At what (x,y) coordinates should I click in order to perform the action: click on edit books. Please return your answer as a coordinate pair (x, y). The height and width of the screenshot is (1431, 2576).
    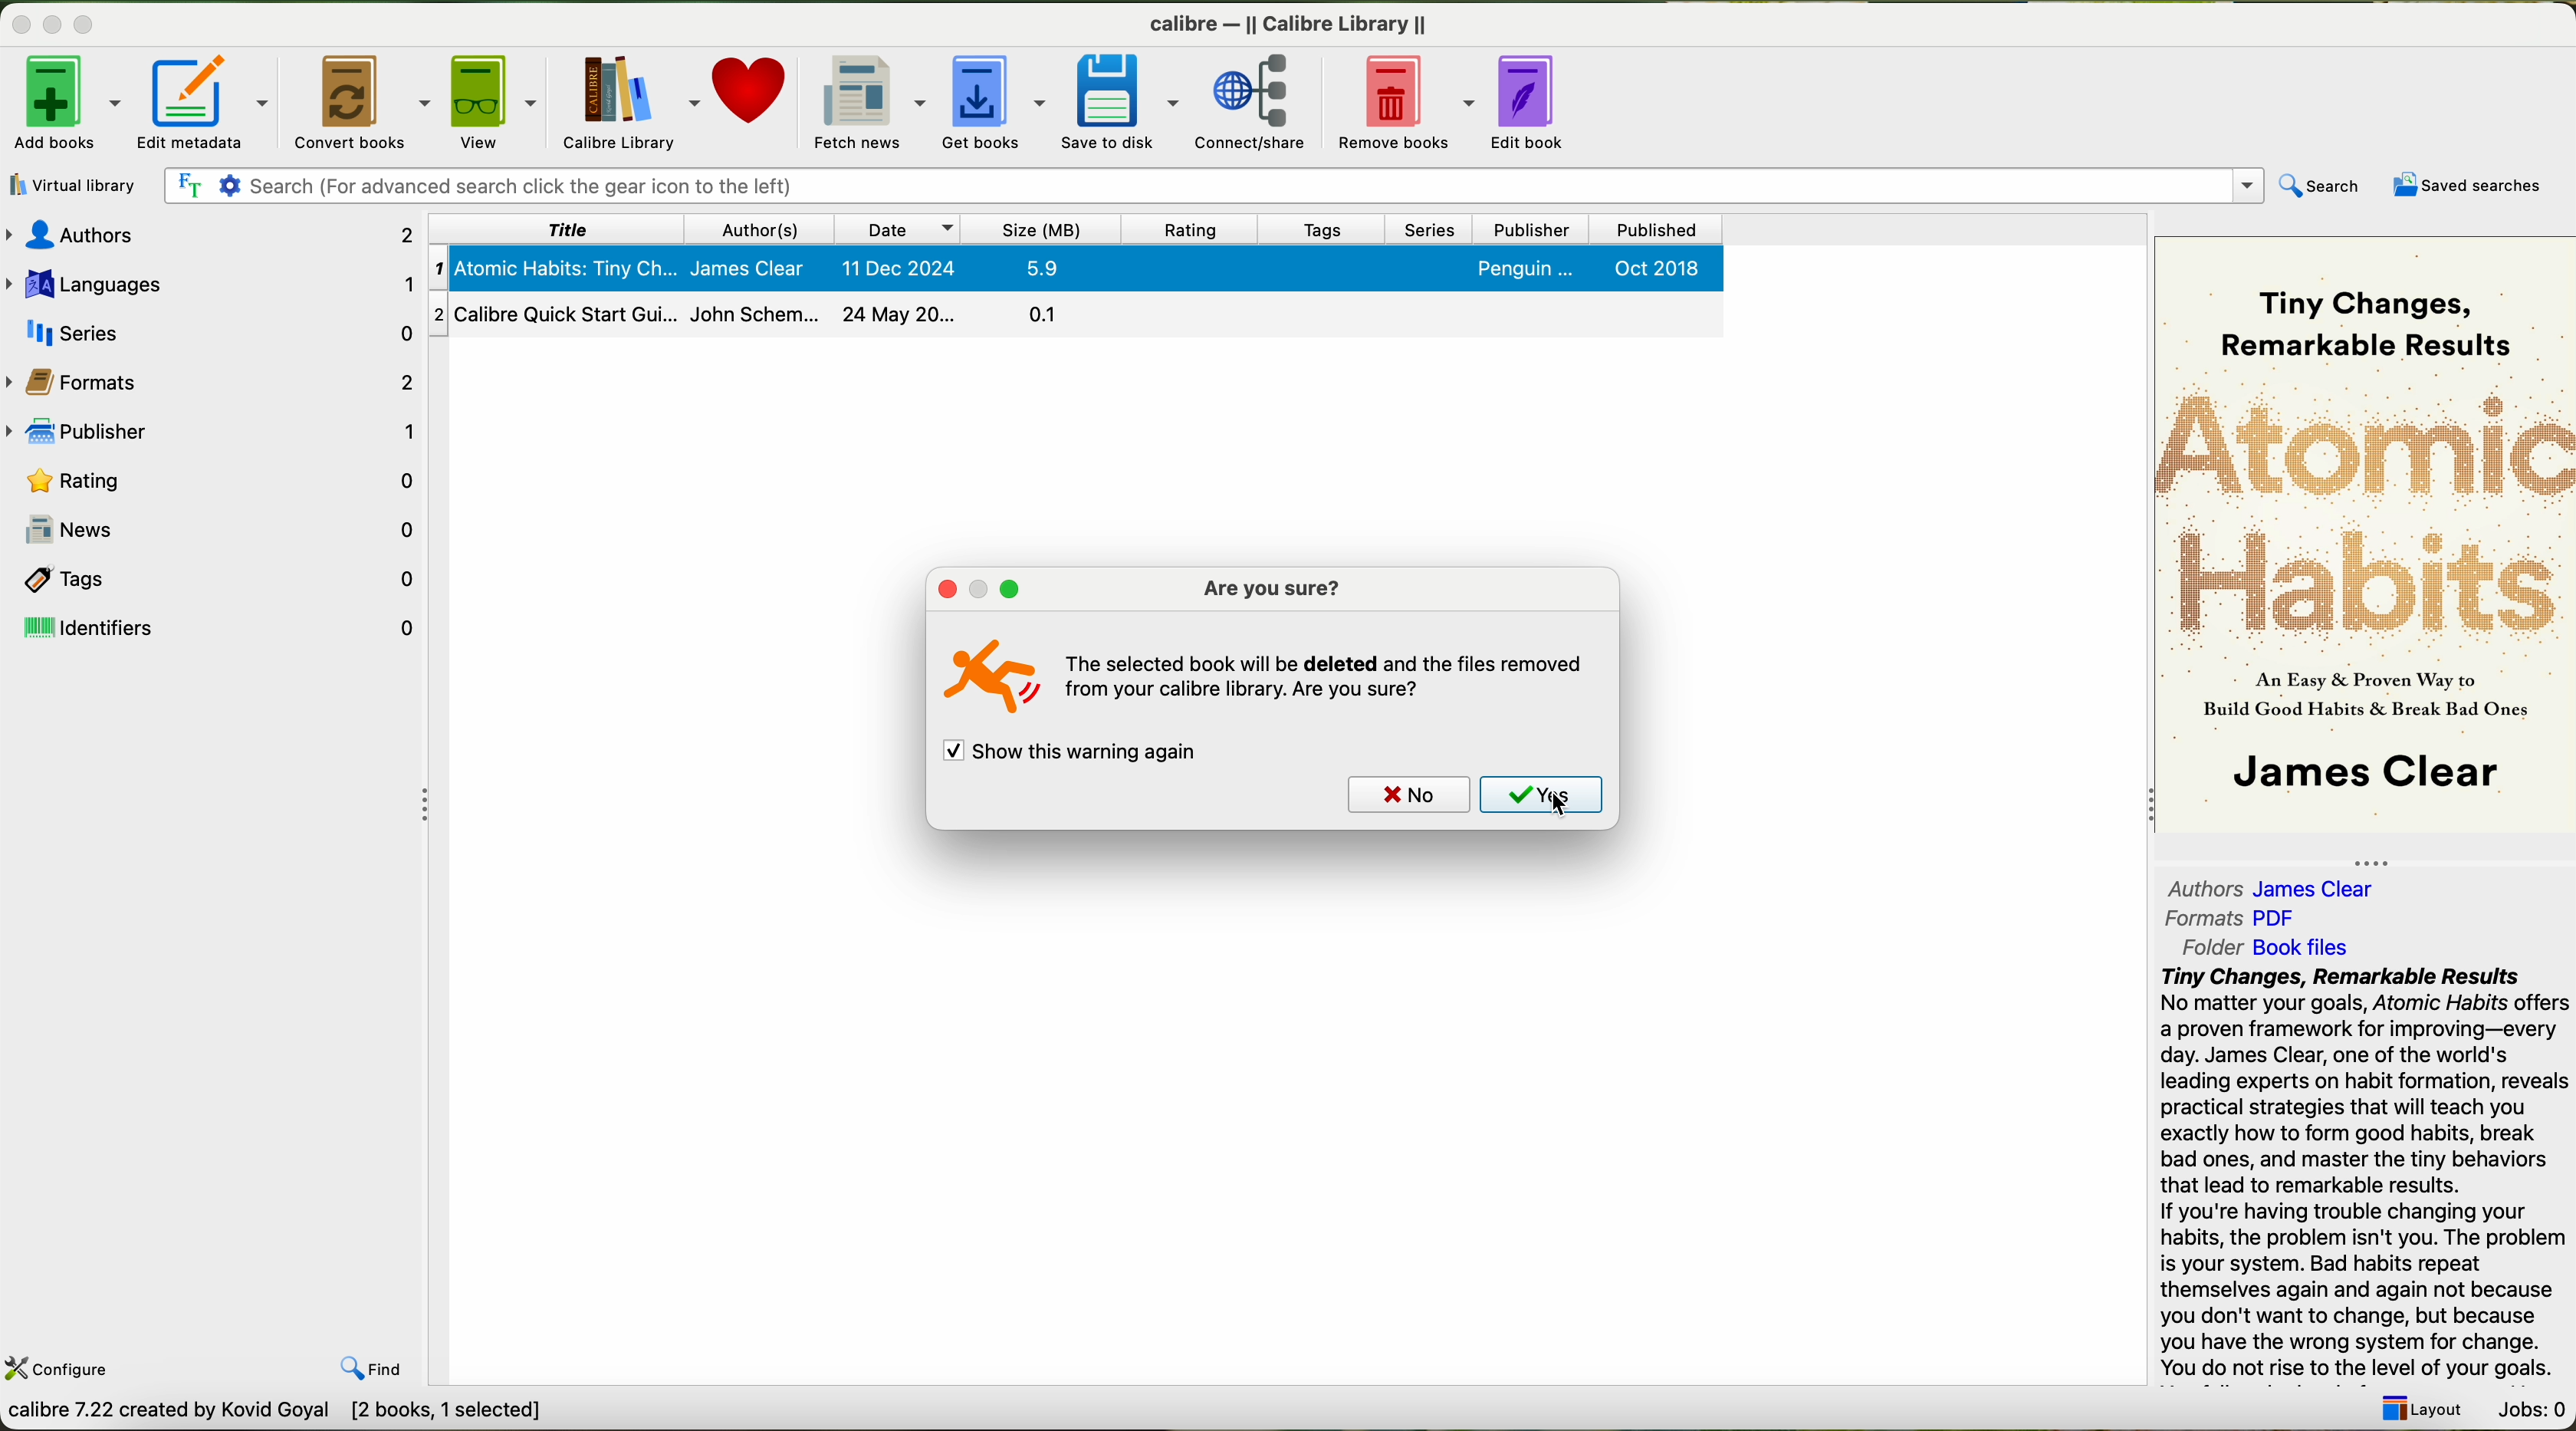
    Looking at the image, I should click on (1533, 104).